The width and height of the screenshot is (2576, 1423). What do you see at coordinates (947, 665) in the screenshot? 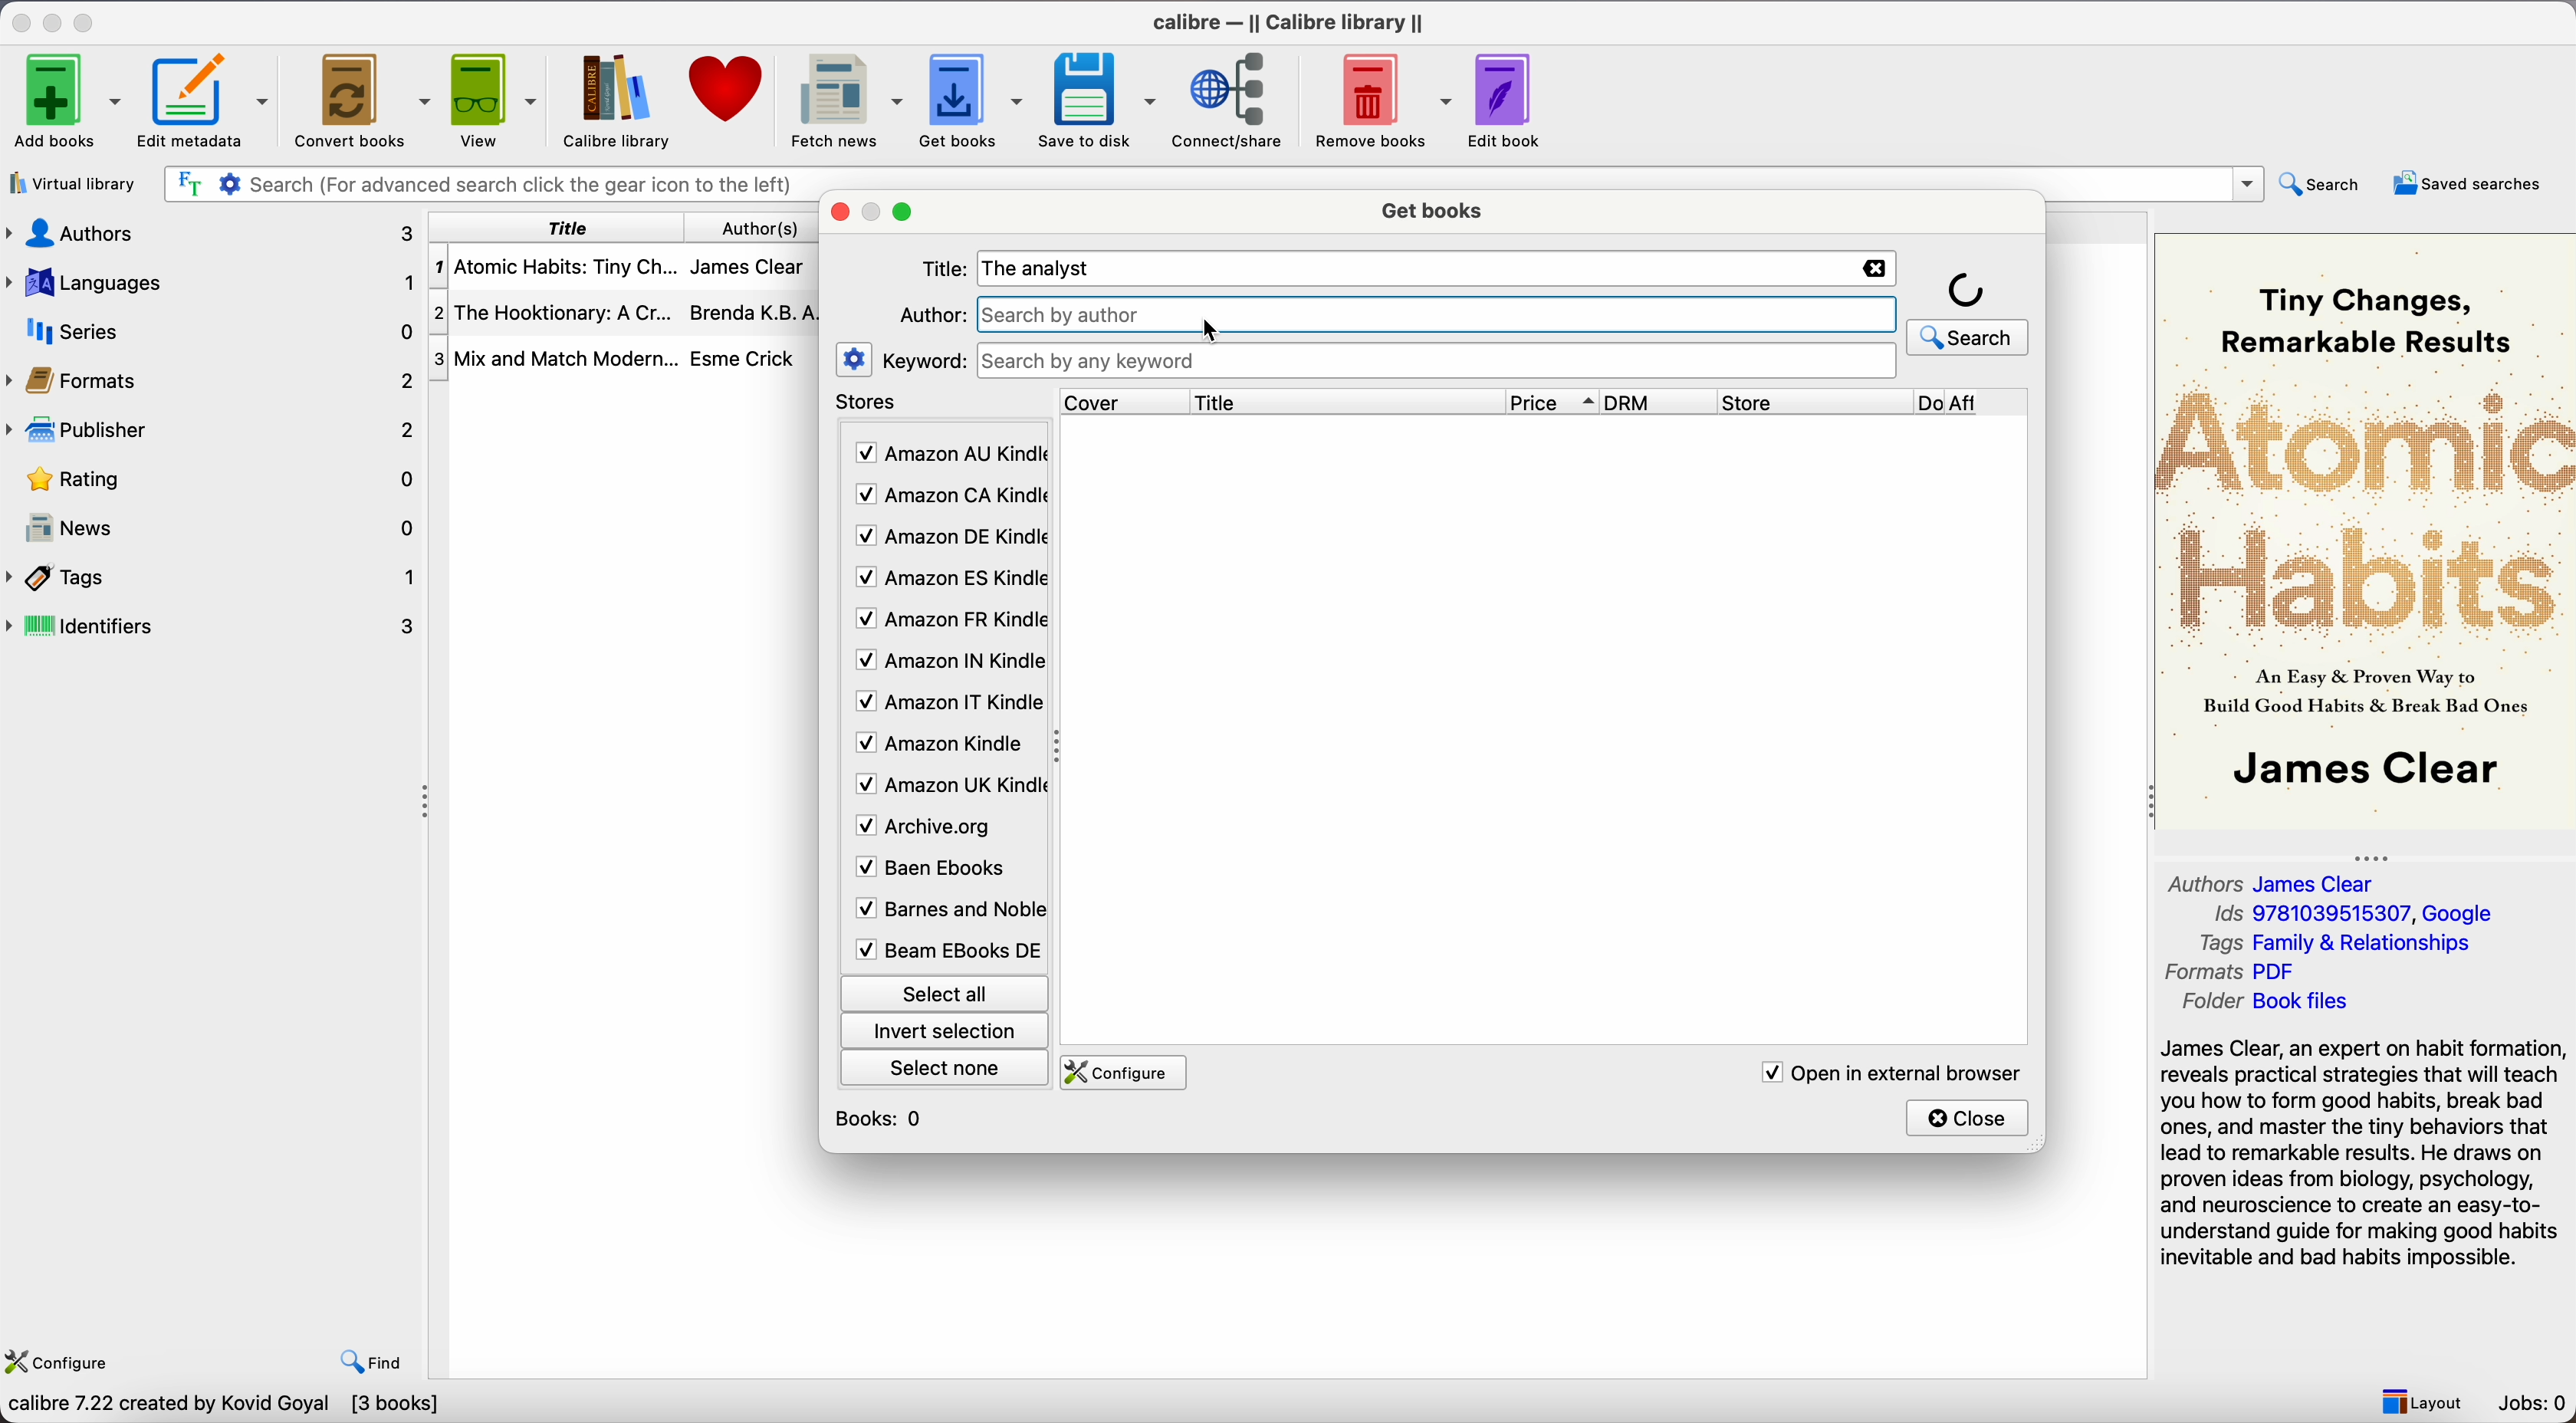
I see `Amazon IN Kindle` at bounding box center [947, 665].